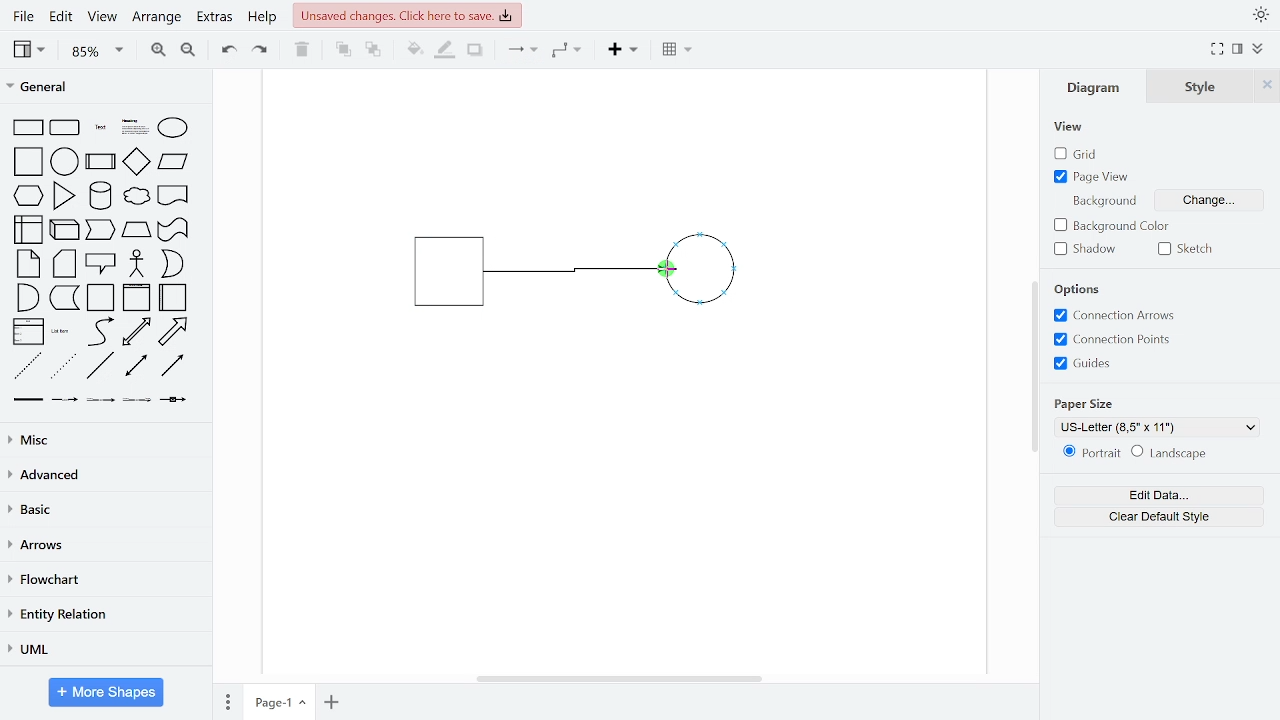 This screenshot has height=720, width=1280. Describe the element at coordinates (27, 400) in the screenshot. I see `link` at that location.